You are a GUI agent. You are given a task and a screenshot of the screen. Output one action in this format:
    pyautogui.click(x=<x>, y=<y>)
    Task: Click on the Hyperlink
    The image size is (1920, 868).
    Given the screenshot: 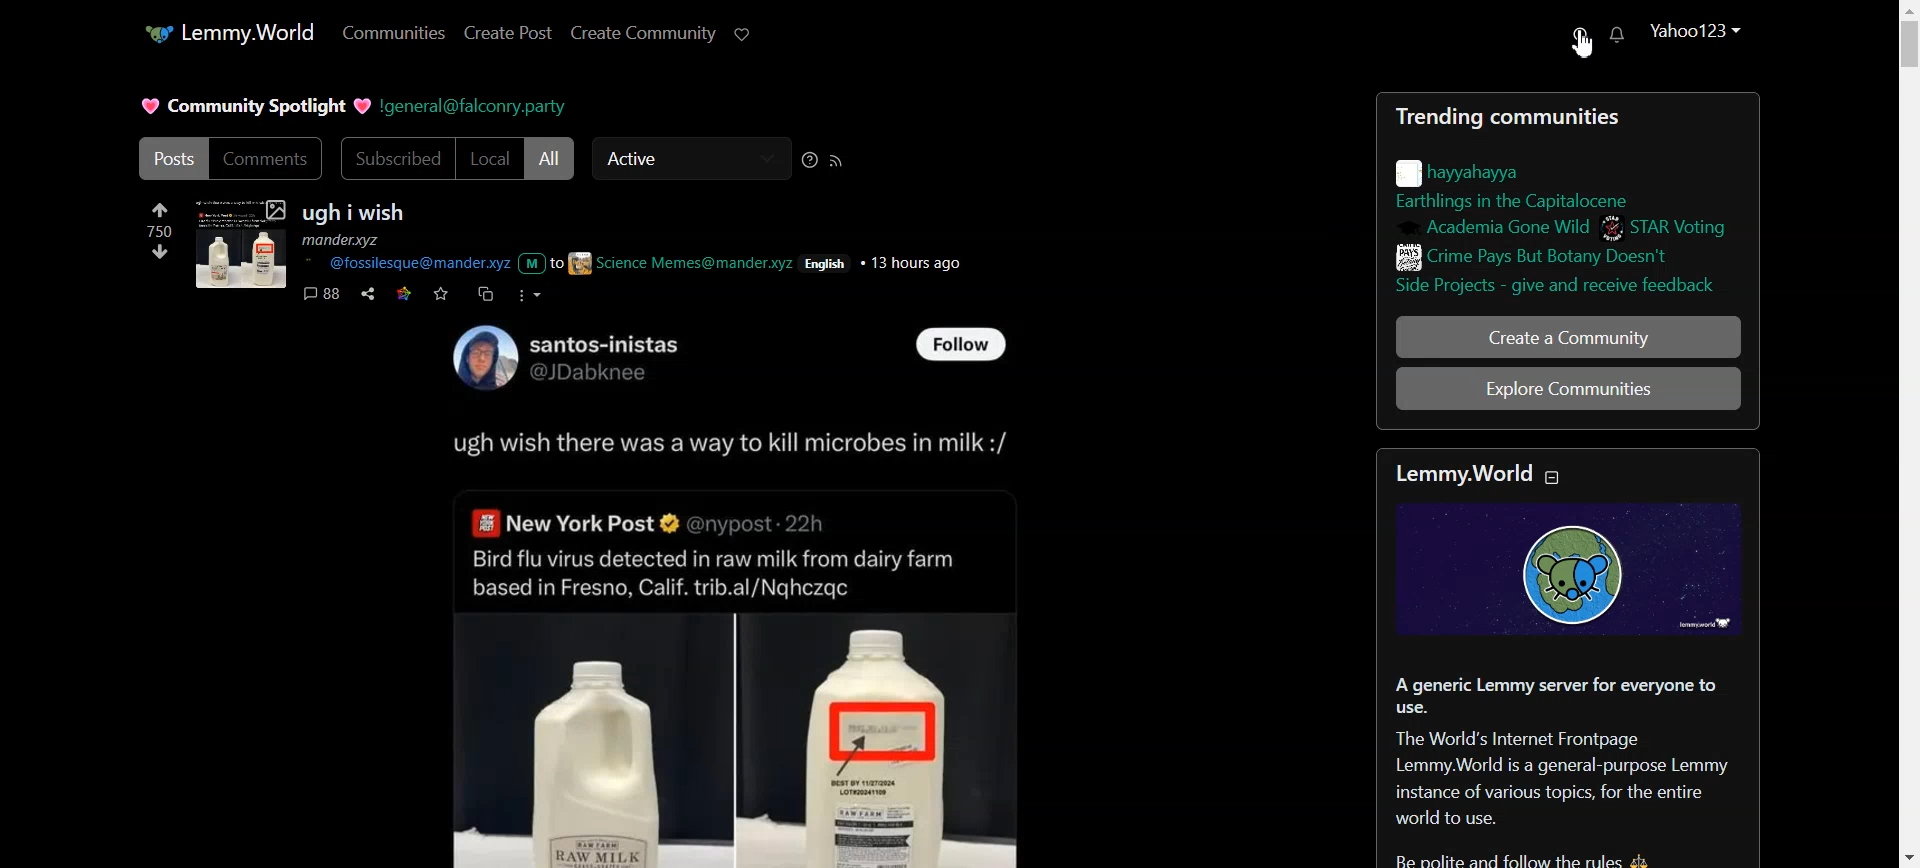 What is the action you would take?
    pyautogui.click(x=641, y=265)
    